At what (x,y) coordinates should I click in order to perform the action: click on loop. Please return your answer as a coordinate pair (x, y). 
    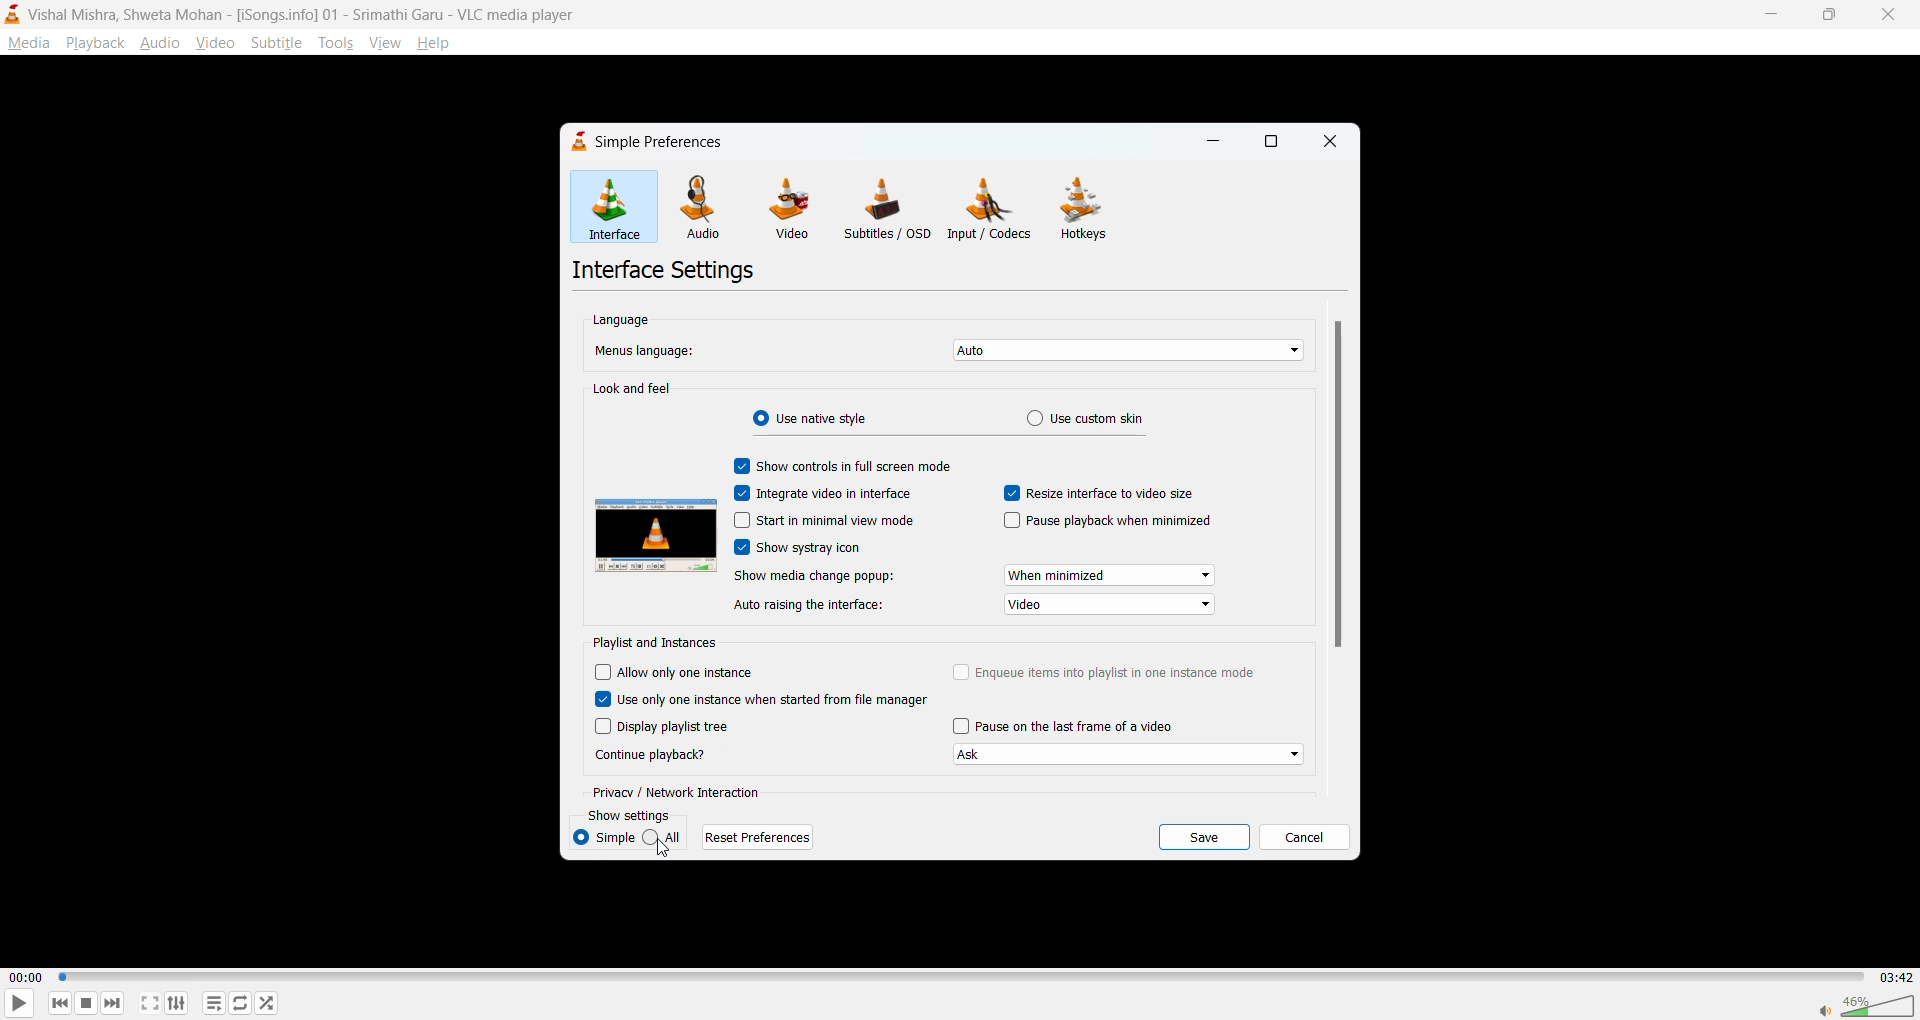
    Looking at the image, I should click on (237, 1002).